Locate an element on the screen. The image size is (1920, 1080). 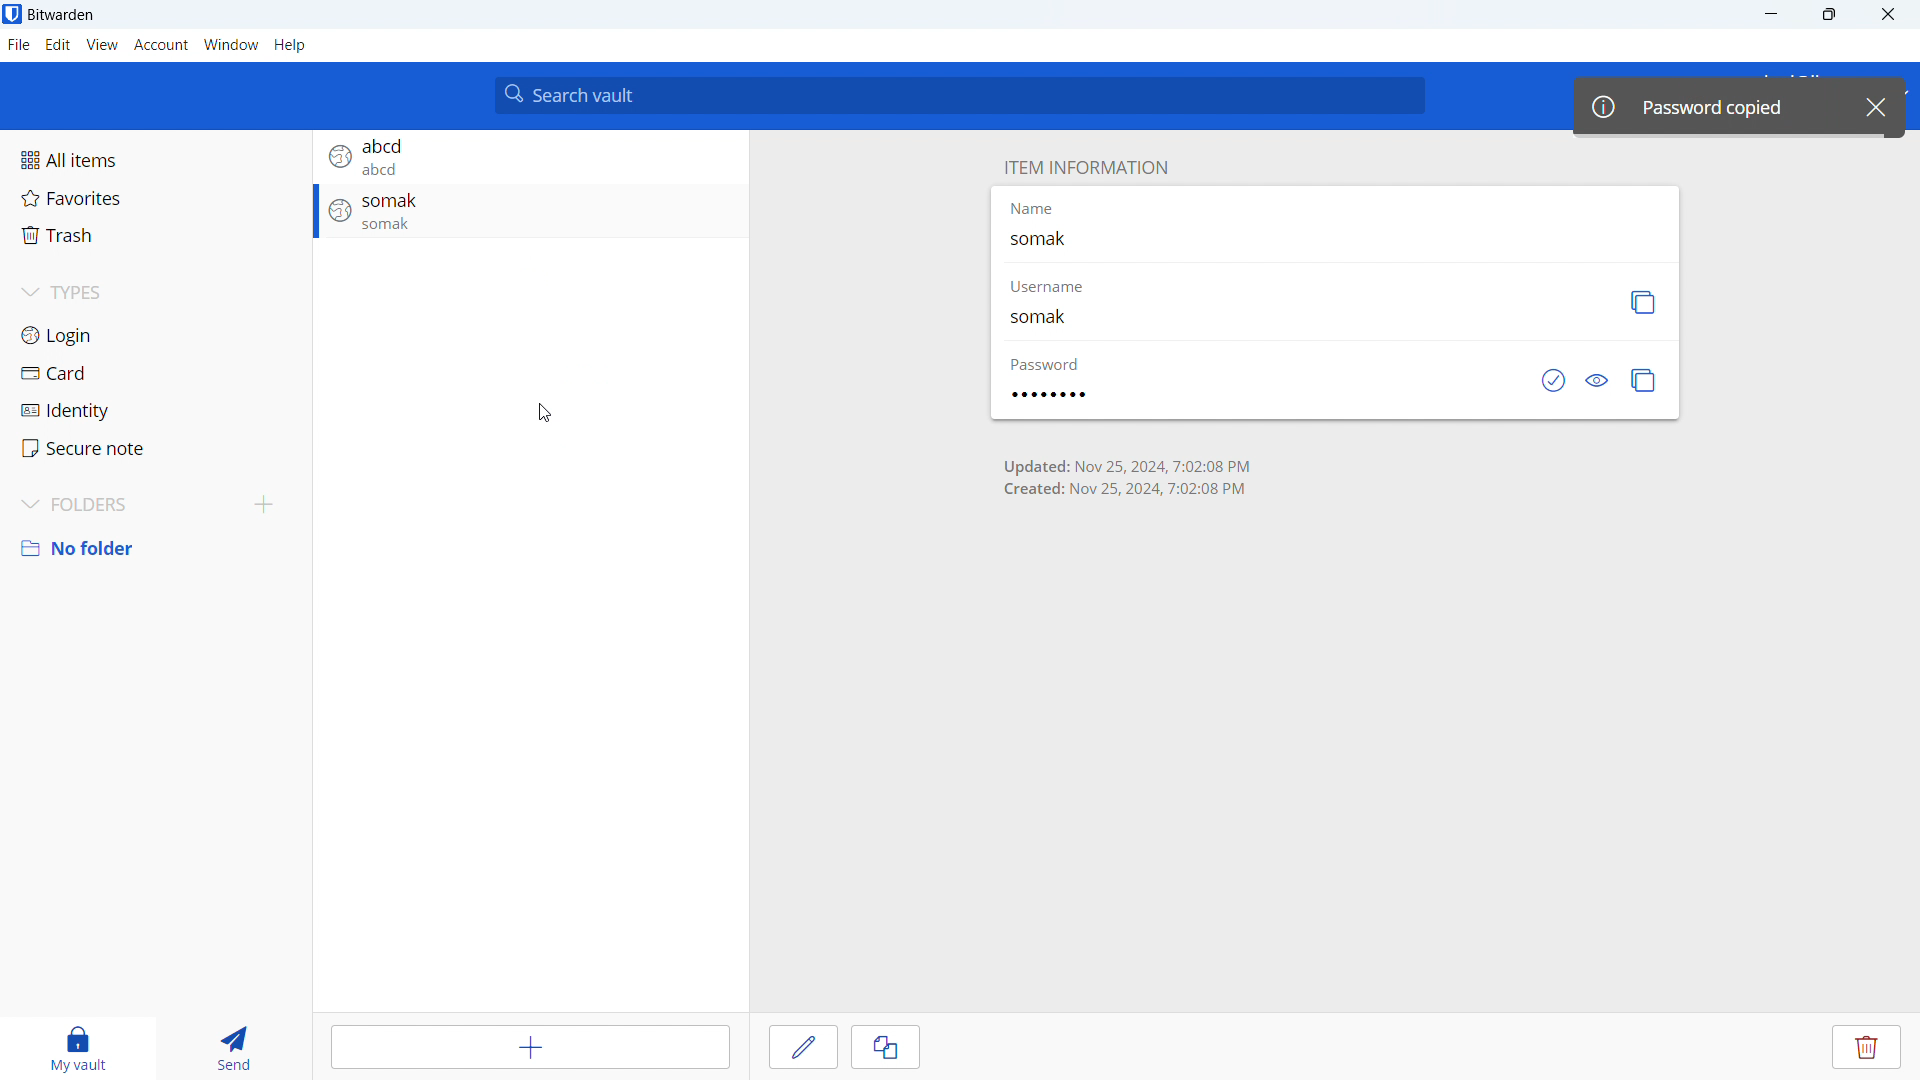
edit is located at coordinates (59, 45).